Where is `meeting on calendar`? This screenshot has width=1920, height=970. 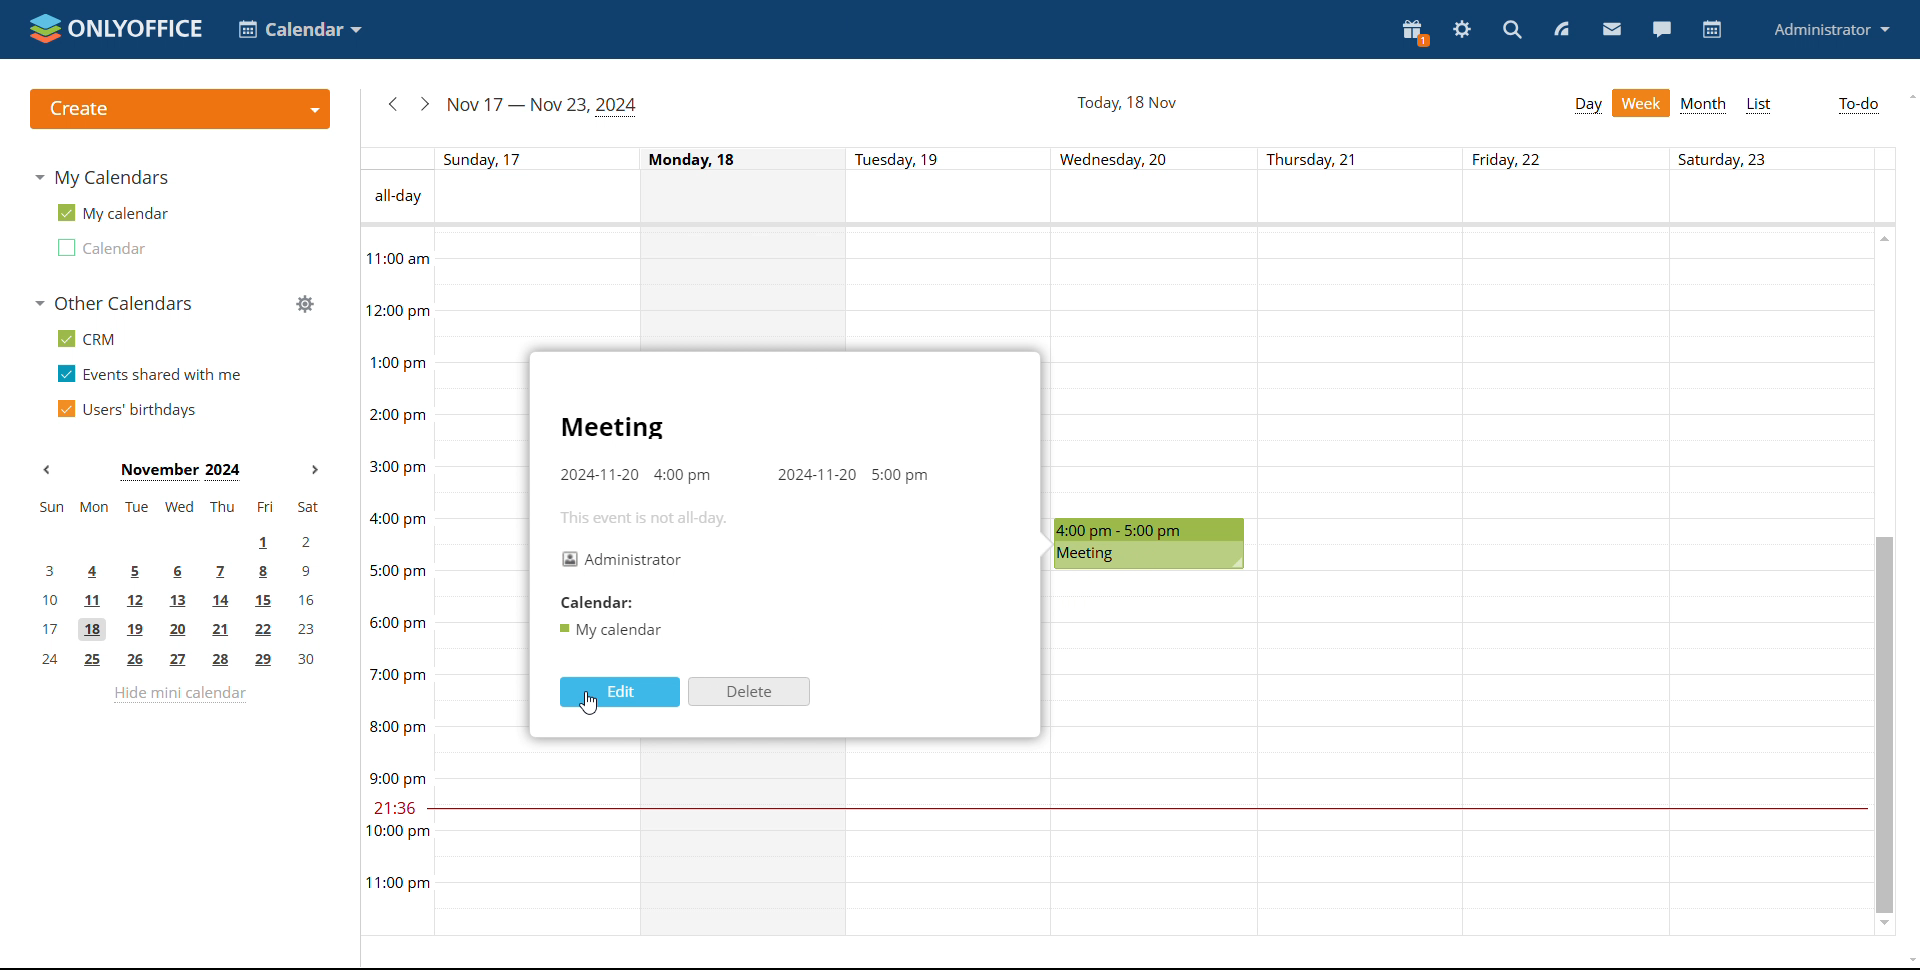
meeting on calendar is located at coordinates (610, 630).